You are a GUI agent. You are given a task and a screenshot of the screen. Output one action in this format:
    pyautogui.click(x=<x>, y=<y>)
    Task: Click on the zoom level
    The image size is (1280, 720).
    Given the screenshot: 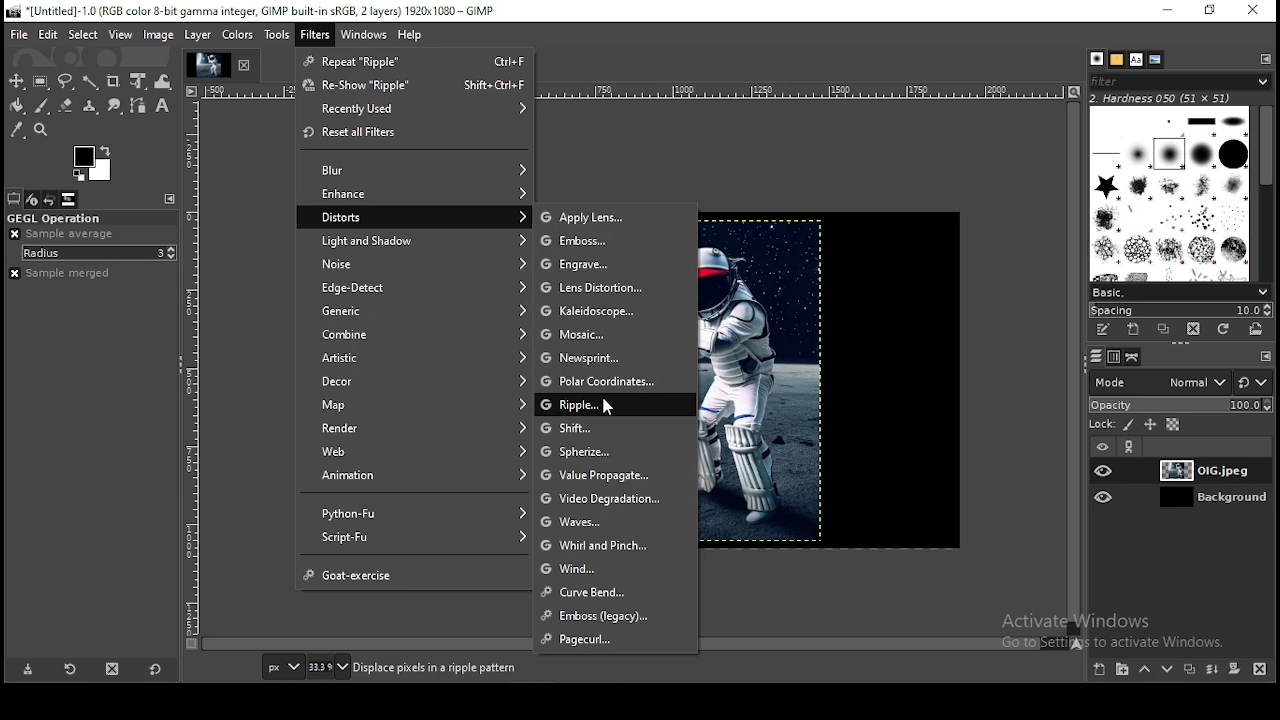 What is the action you would take?
    pyautogui.click(x=328, y=668)
    